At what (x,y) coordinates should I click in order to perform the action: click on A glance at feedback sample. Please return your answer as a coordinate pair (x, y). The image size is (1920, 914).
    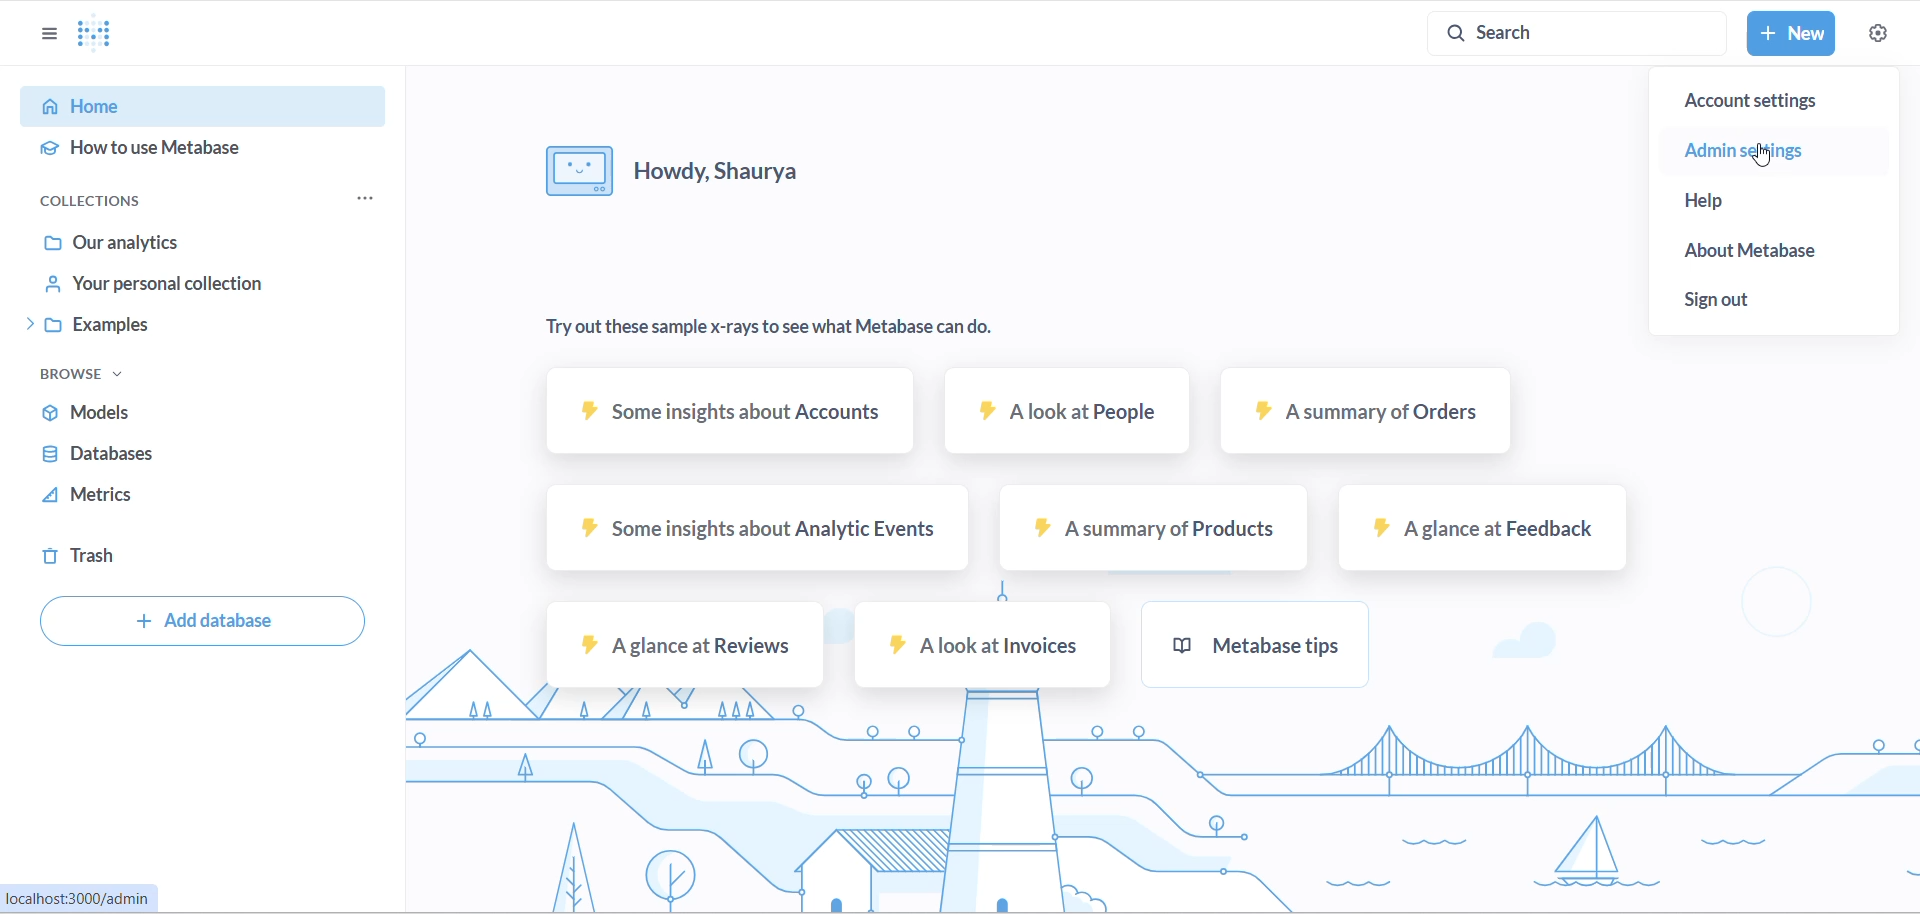
    Looking at the image, I should click on (1480, 529).